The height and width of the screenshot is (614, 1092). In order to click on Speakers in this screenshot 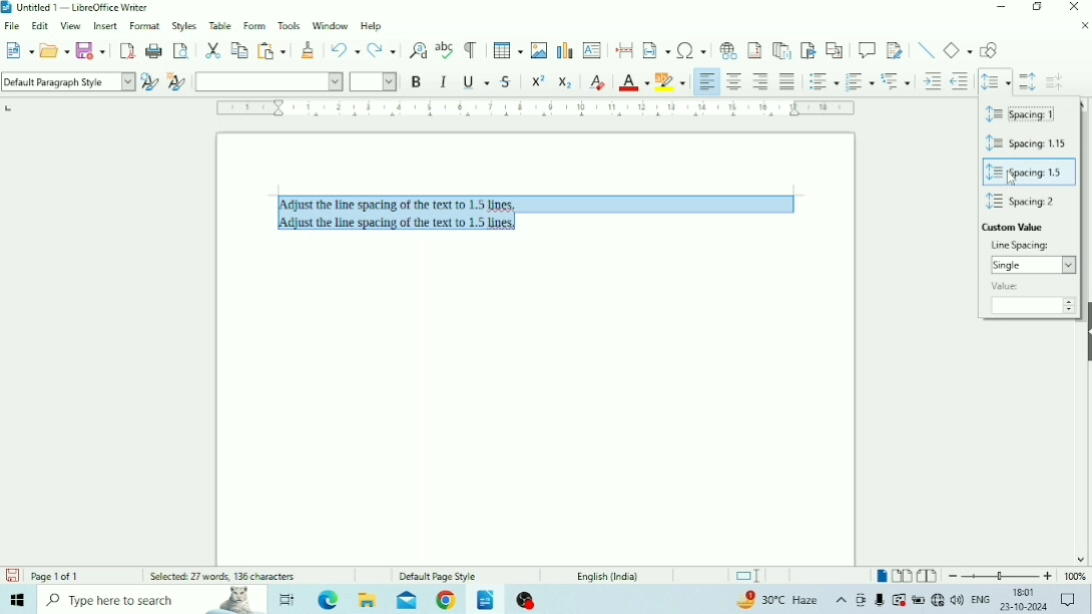, I will do `click(957, 600)`.